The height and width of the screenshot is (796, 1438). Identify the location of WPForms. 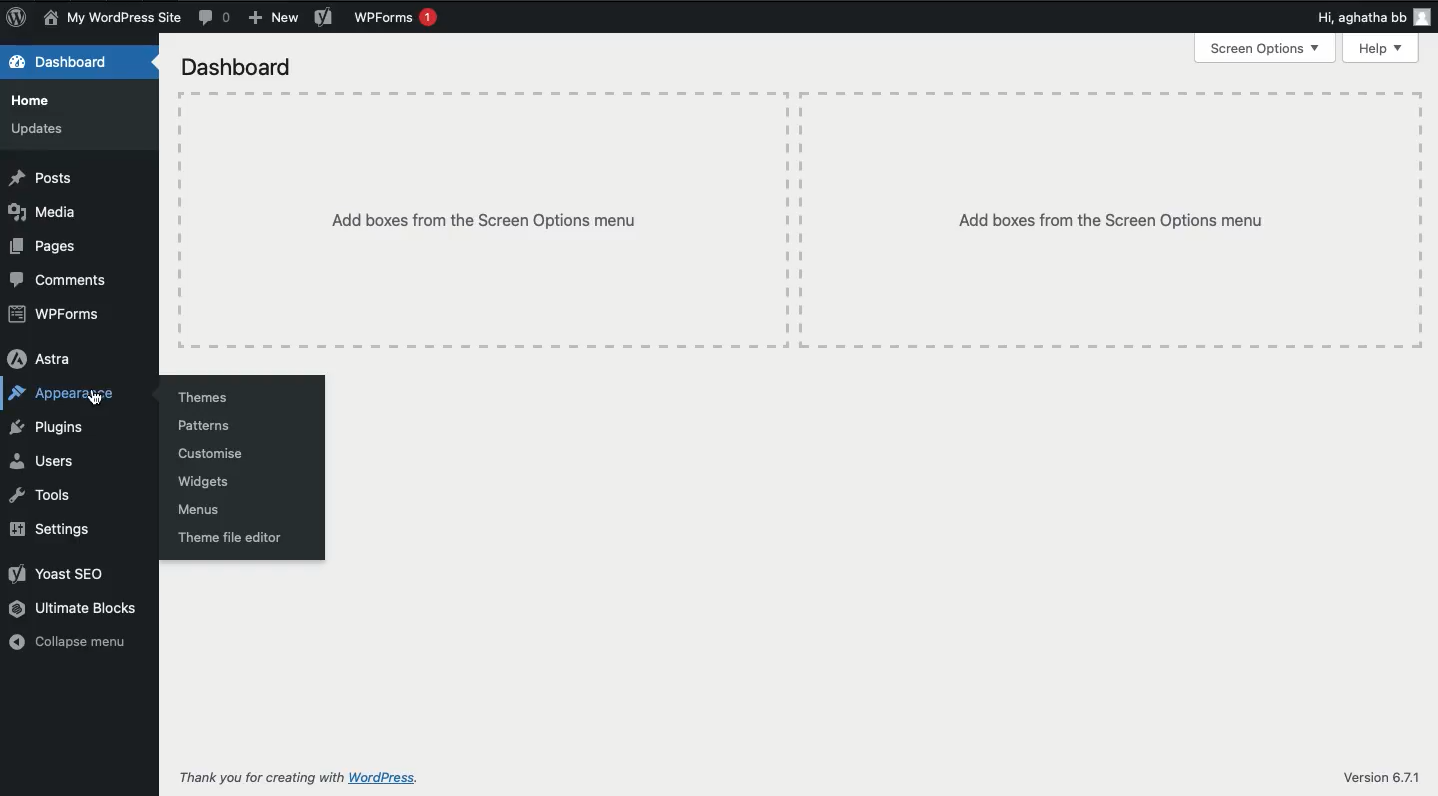
(57, 317).